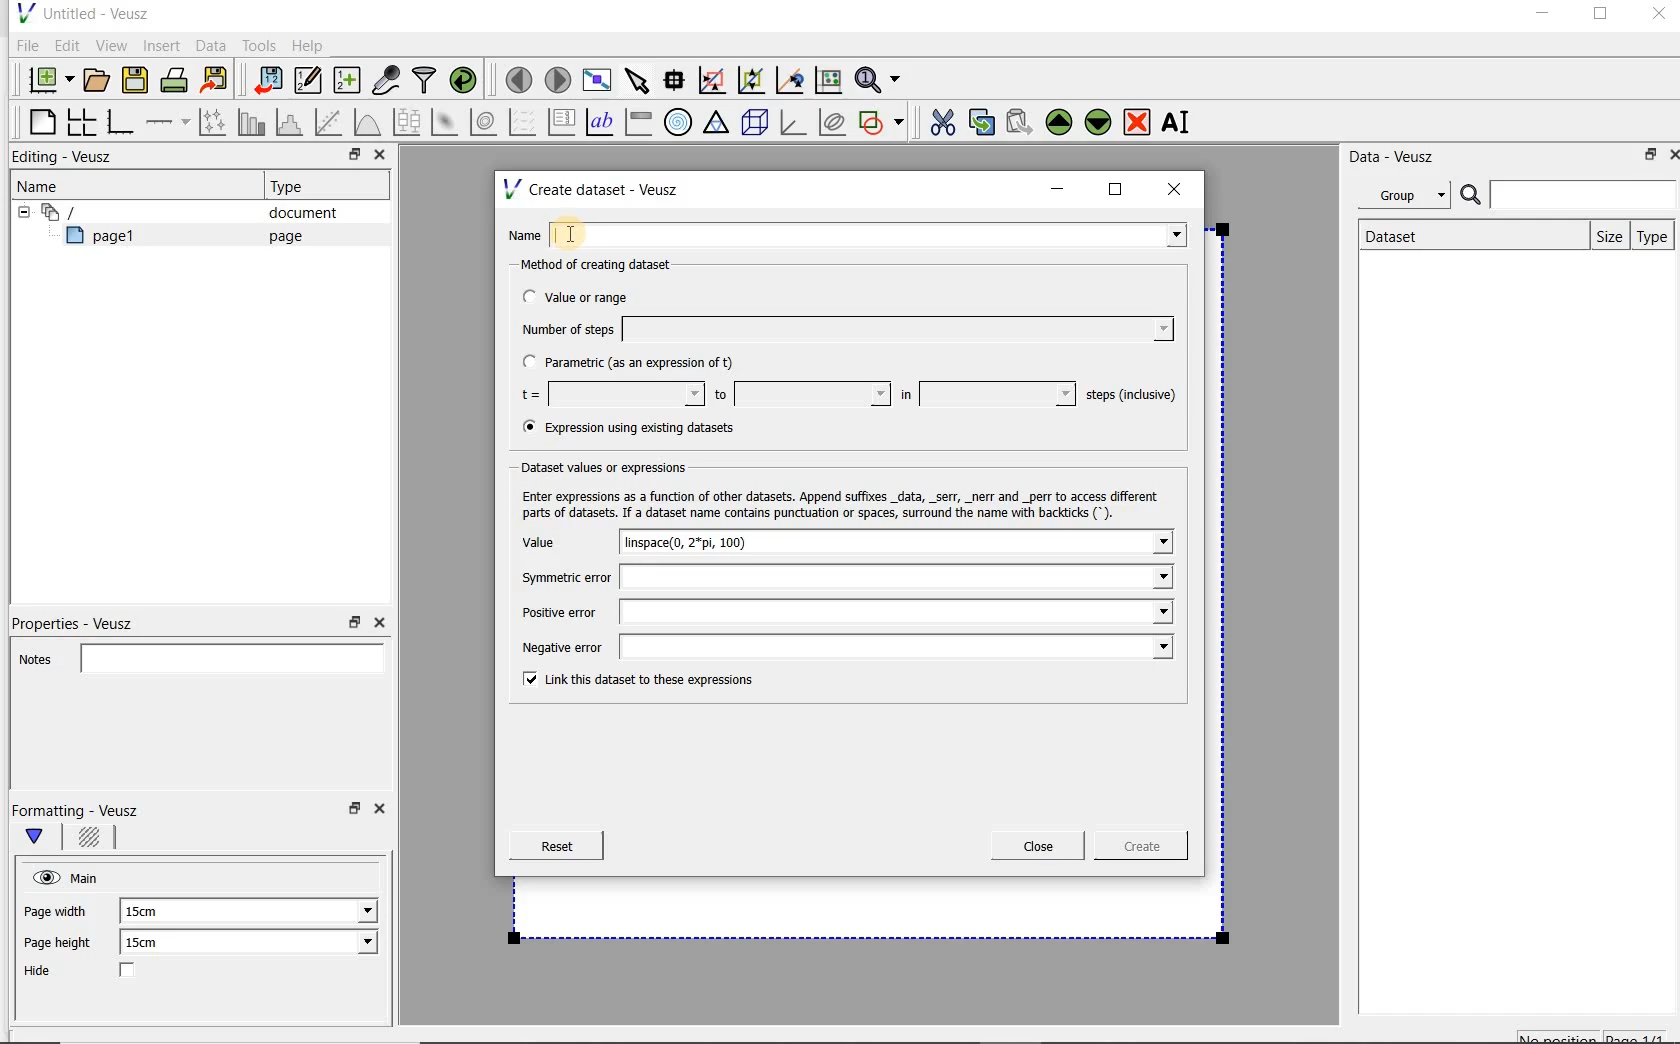 This screenshot has width=1680, height=1044. I want to click on 3d graph, so click(794, 124).